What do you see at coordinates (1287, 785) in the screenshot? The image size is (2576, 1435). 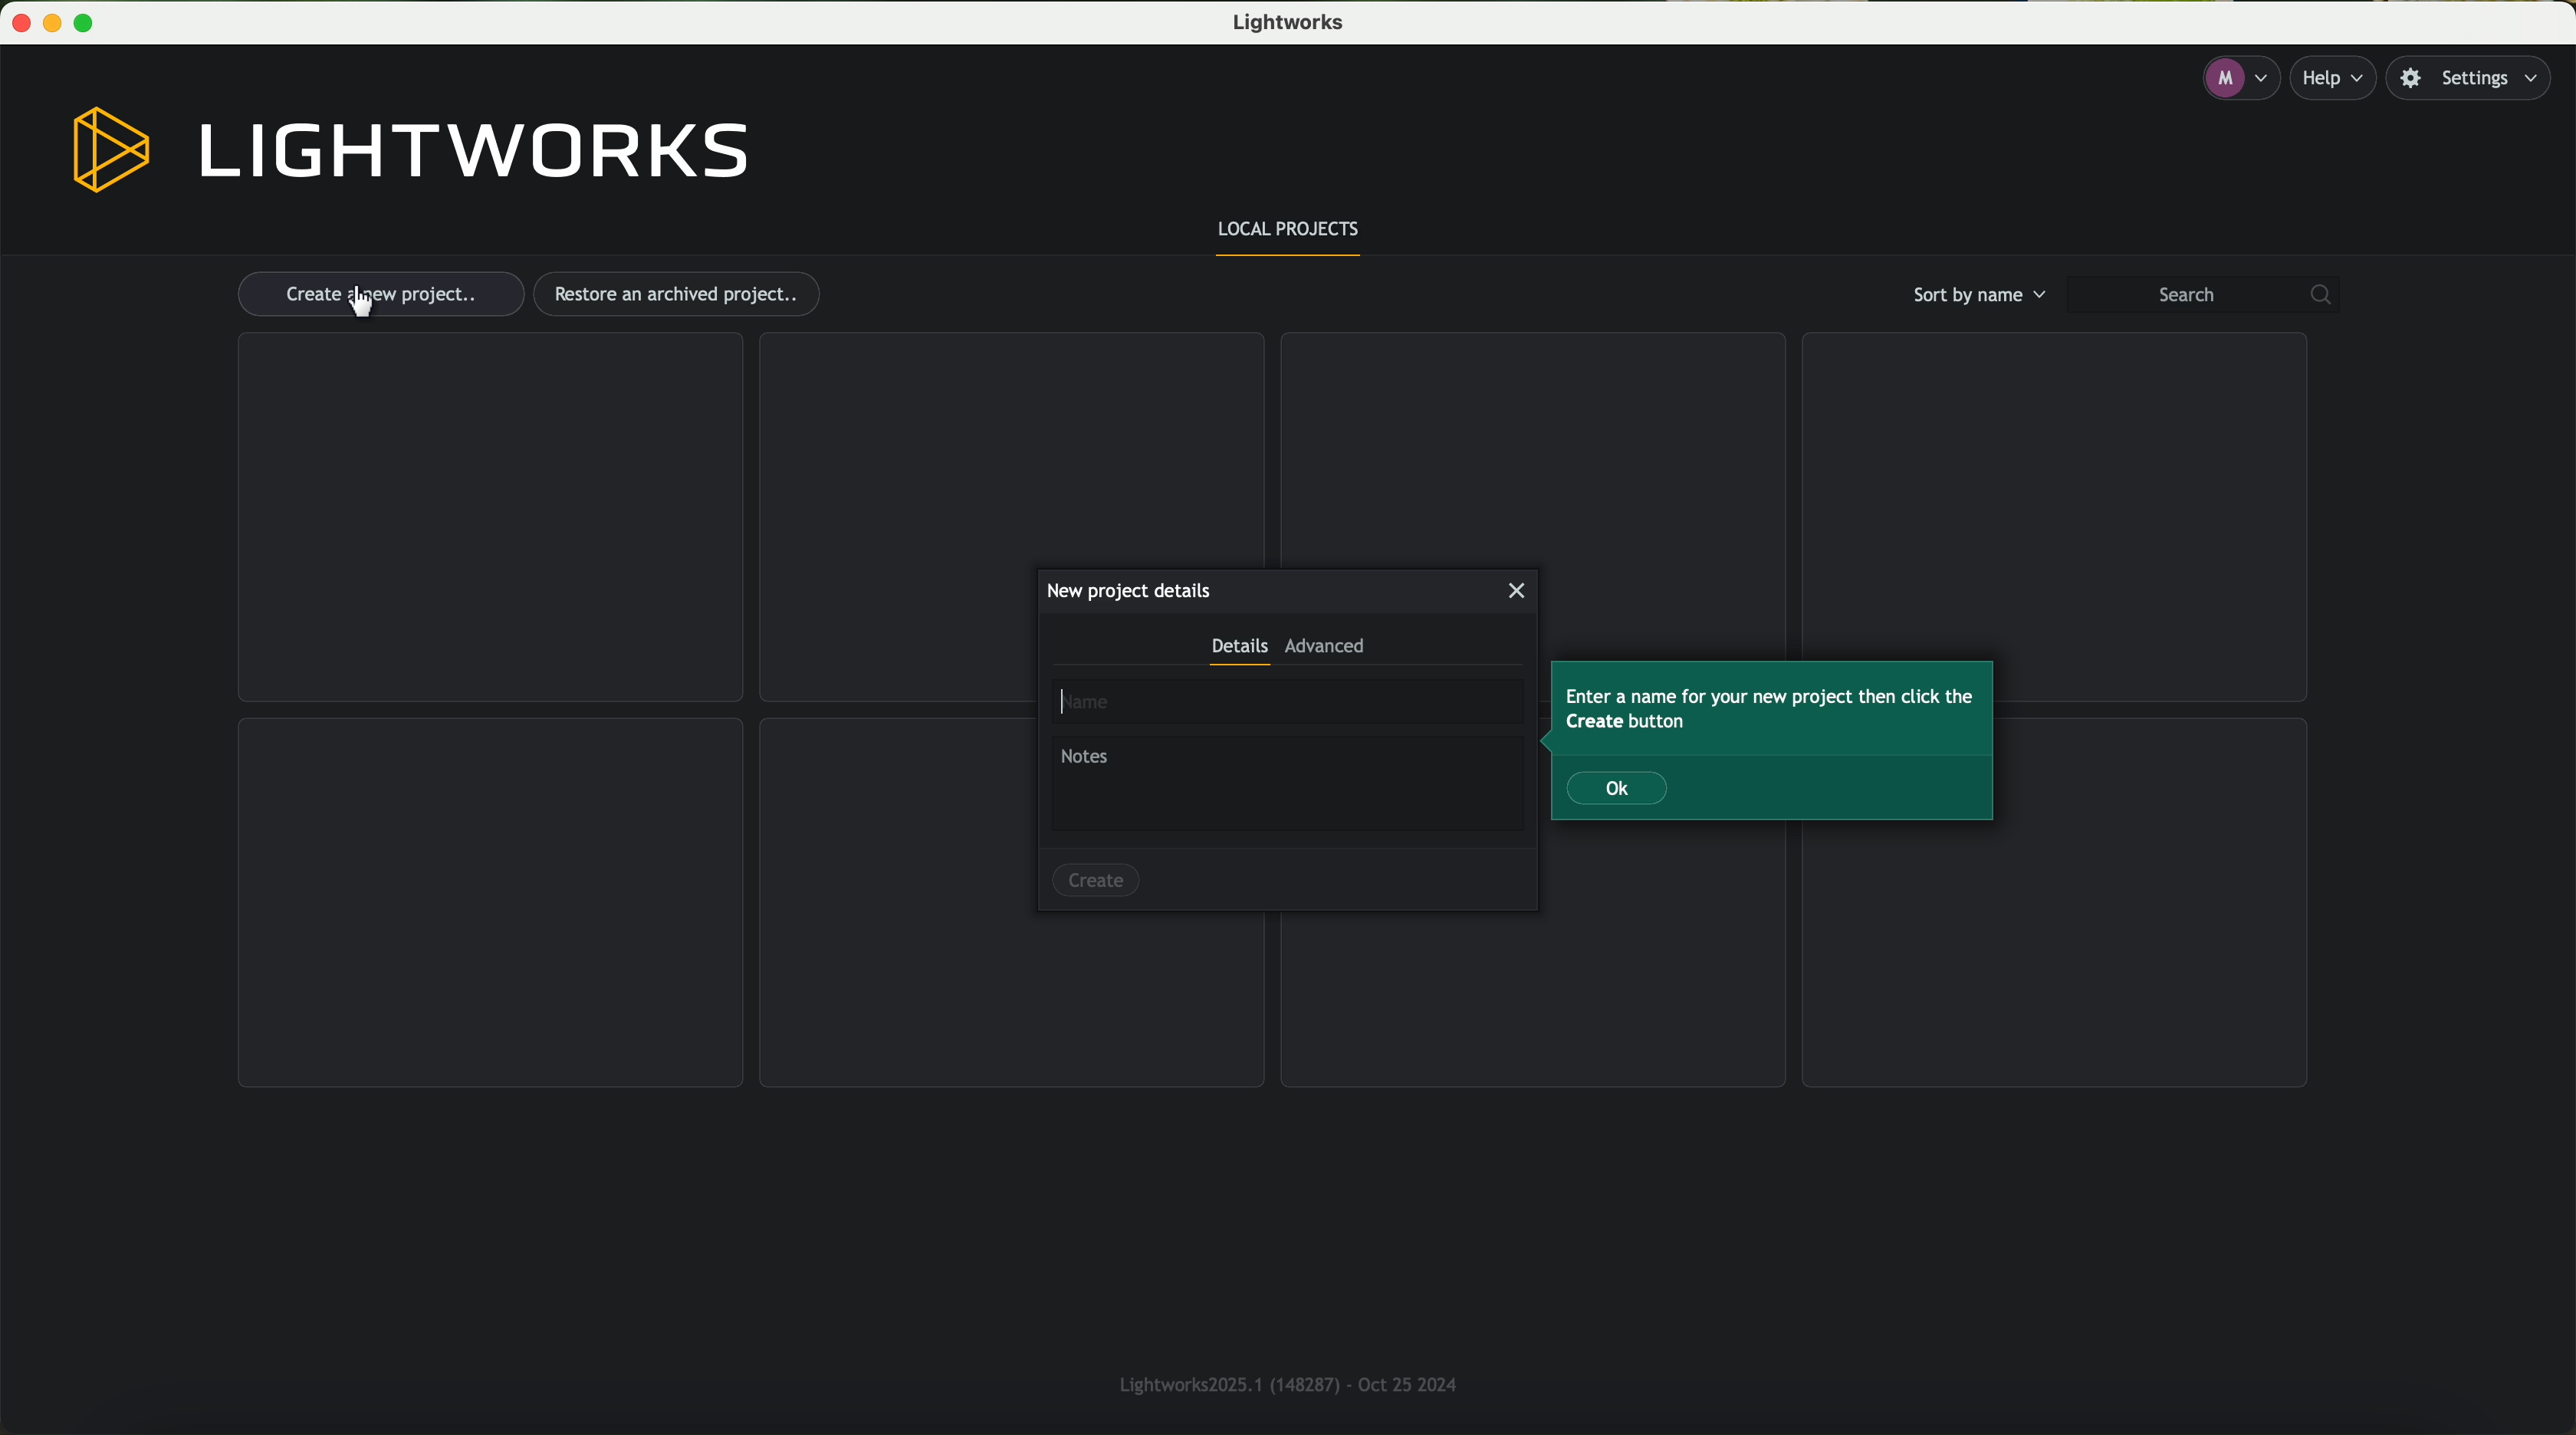 I see `notes` at bounding box center [1287, 785].